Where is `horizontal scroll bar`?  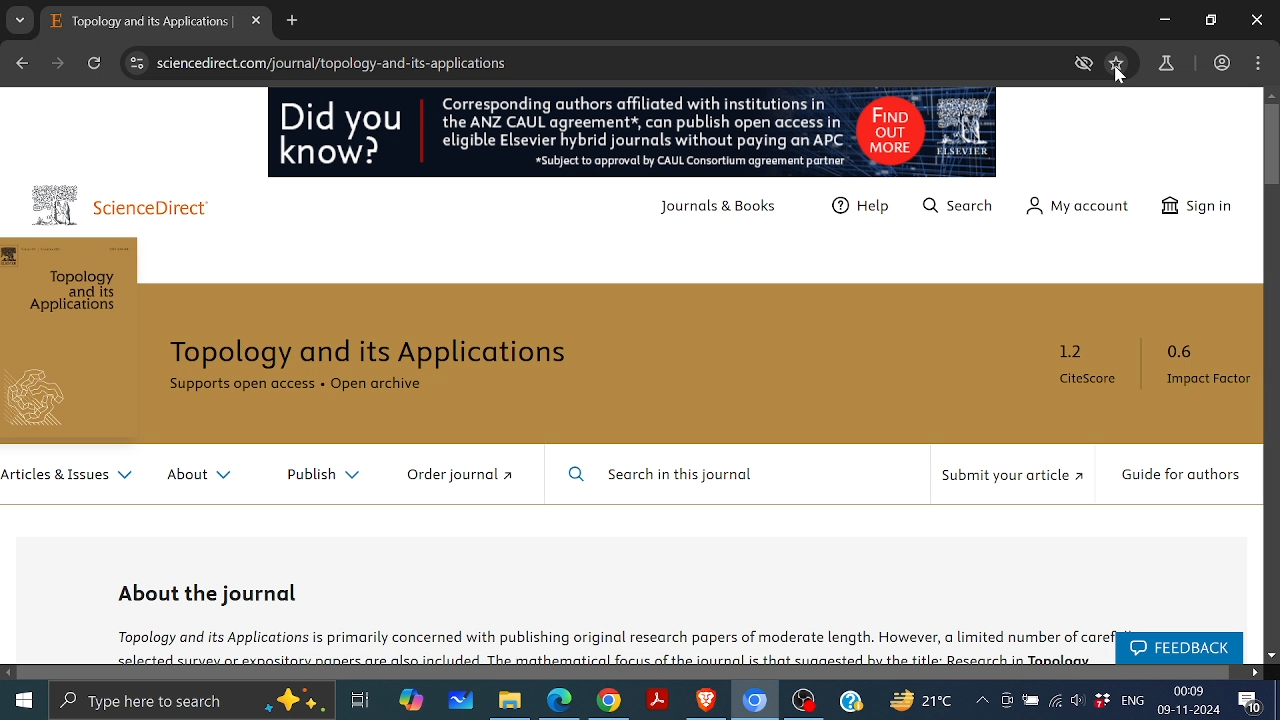 horizontal scroll bar is located at coordinates (626, 672).